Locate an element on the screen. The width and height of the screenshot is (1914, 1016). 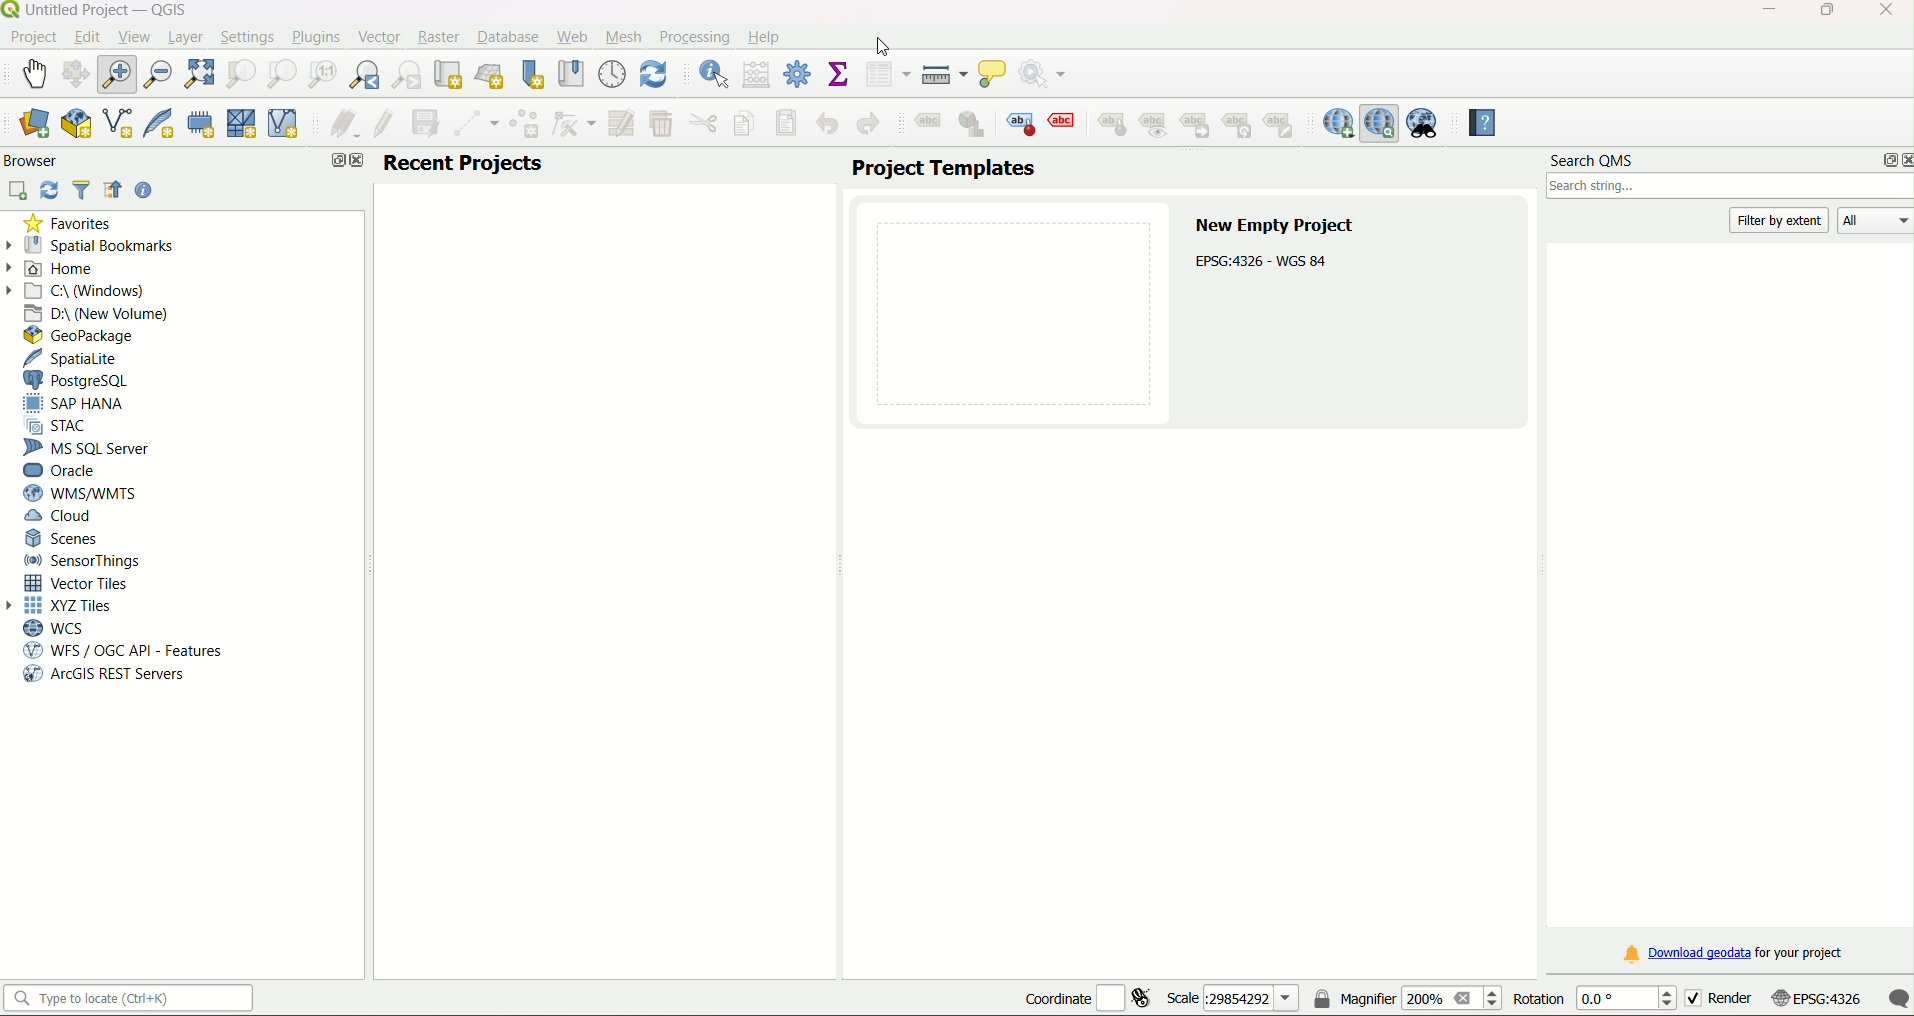
help is located at coordinates (766, 37).